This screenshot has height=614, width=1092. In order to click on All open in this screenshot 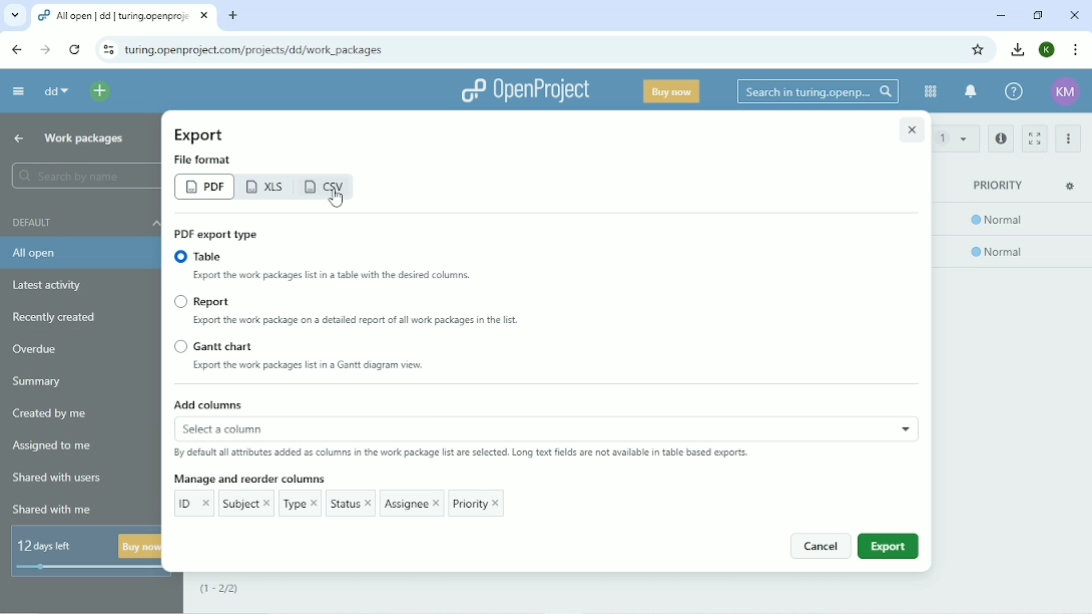, I will do `click(81, 253)`.